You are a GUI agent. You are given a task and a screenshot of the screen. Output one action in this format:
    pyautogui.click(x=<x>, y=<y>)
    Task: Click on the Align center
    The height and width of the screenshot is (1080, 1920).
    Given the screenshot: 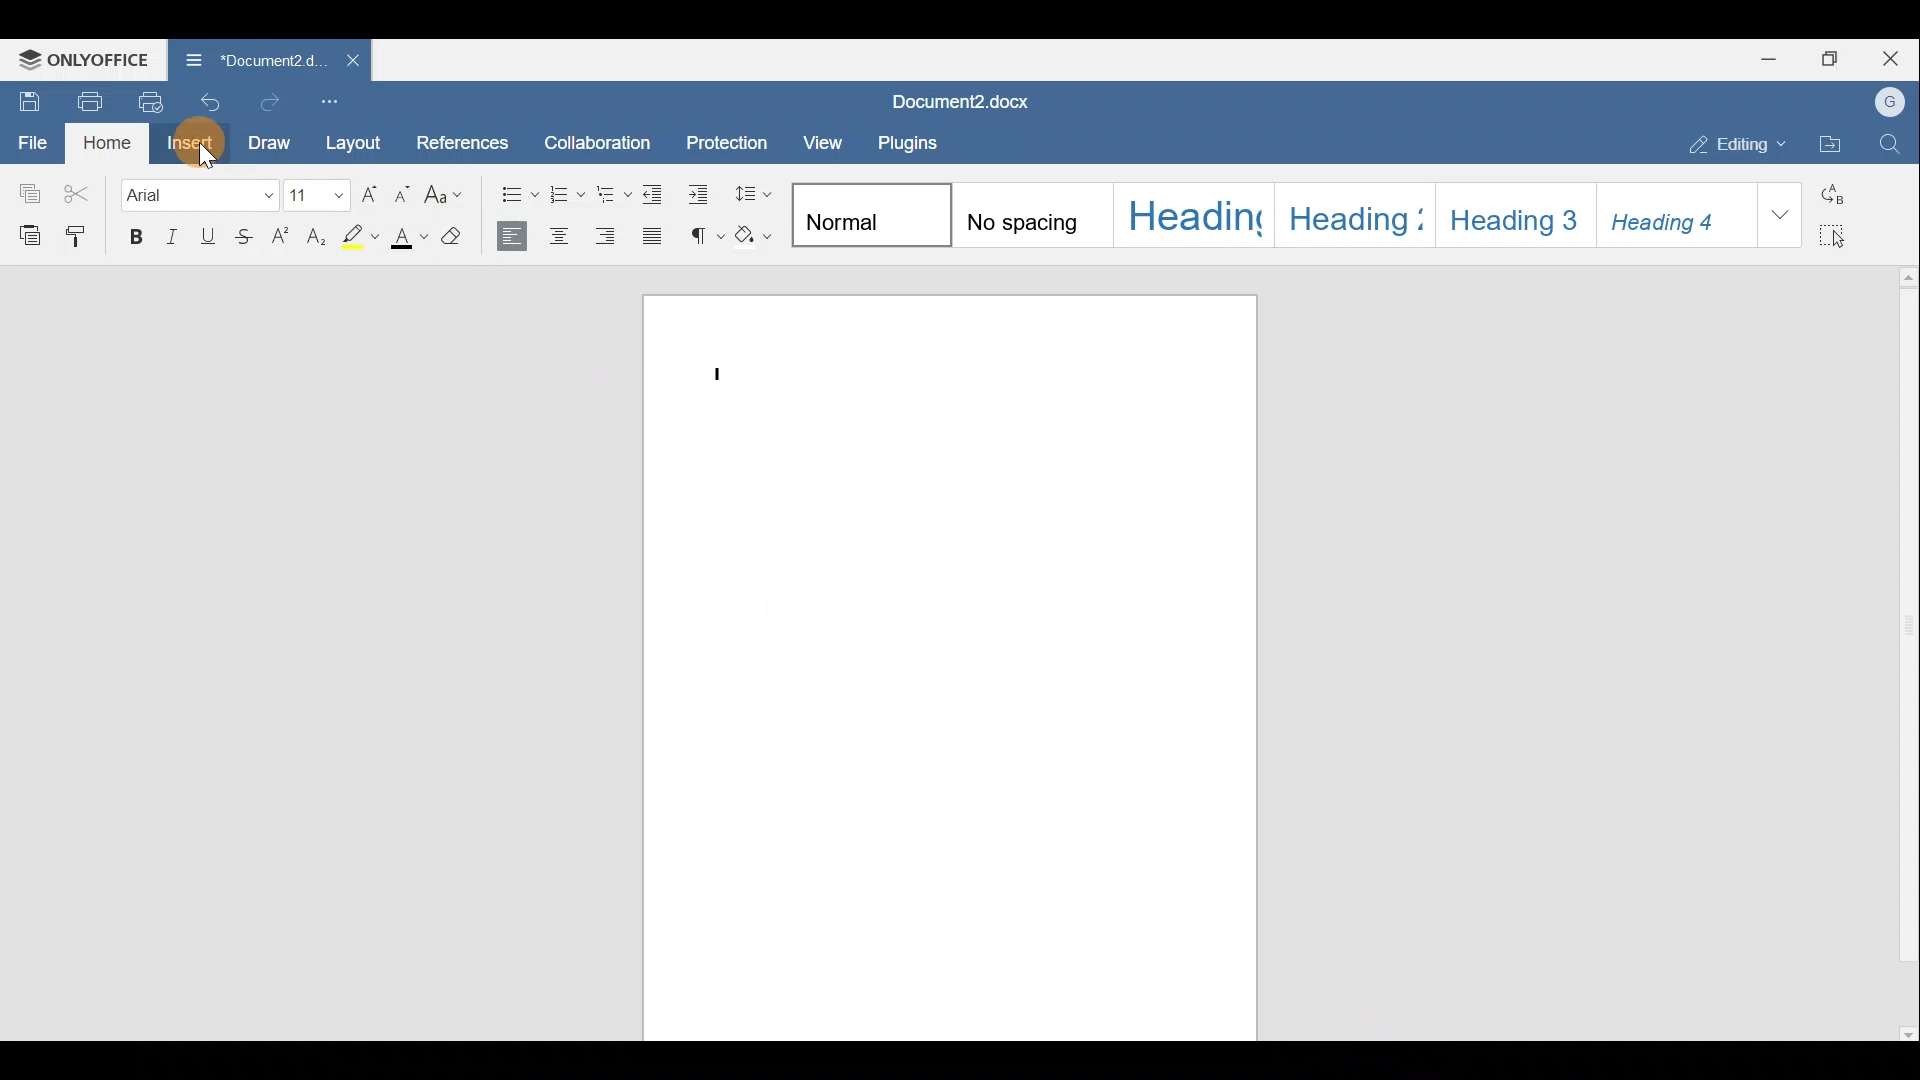 What is the action you would take?
    pyautogui.click(x=562, y=235)
    